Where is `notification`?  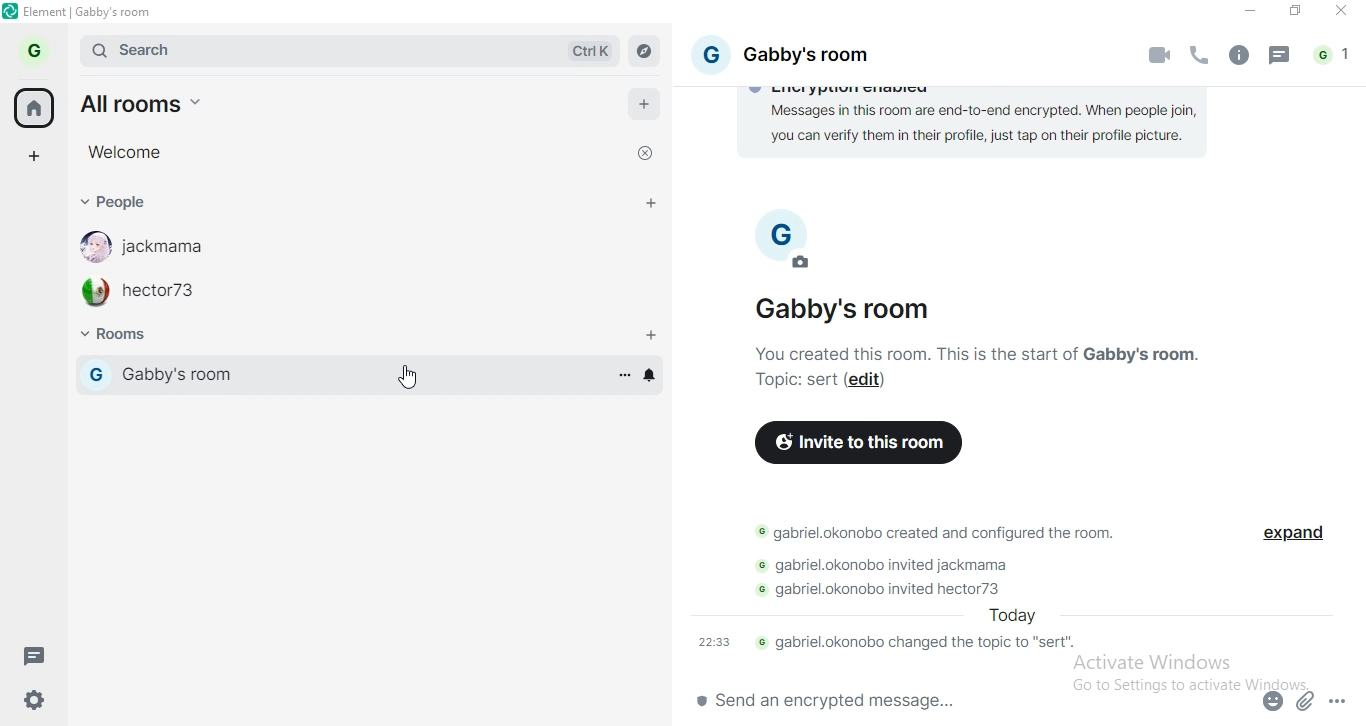
notification is located at coordinates (1334, 56).